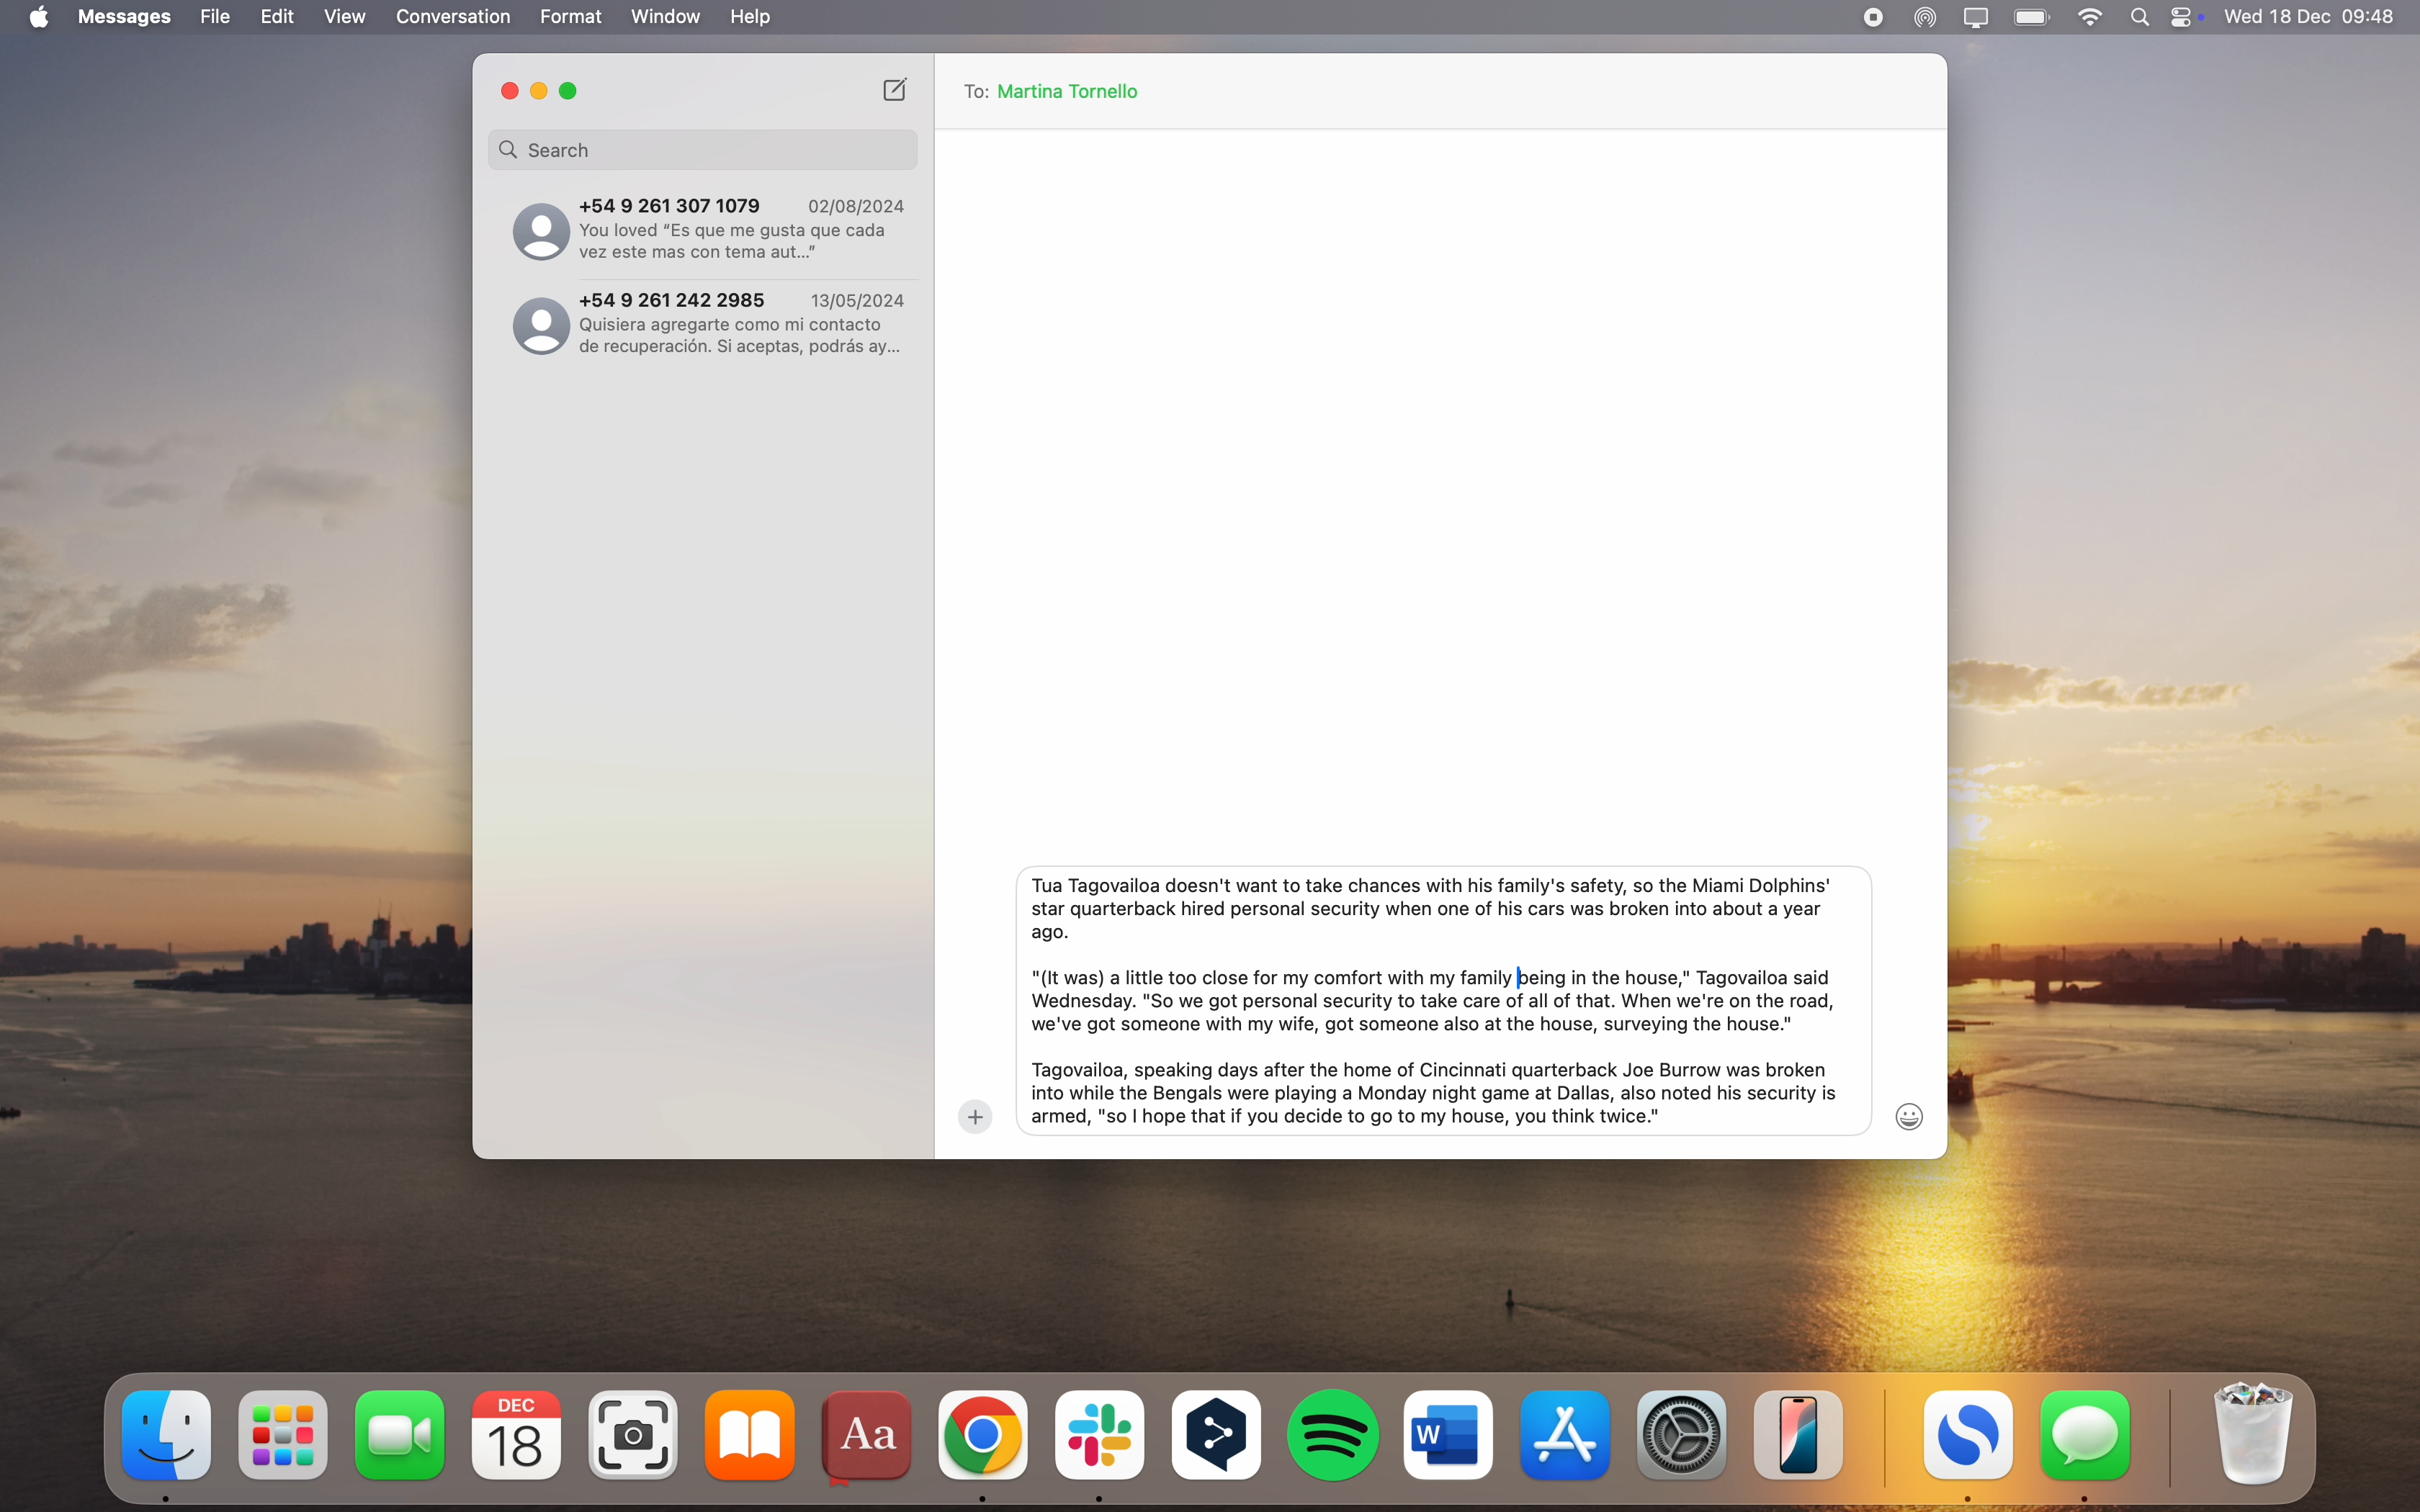 This screenshot has width=2420, height=1512. Describe the element at coordinates (1219, 1438) in the screenshot. I see `deepl` at that location.